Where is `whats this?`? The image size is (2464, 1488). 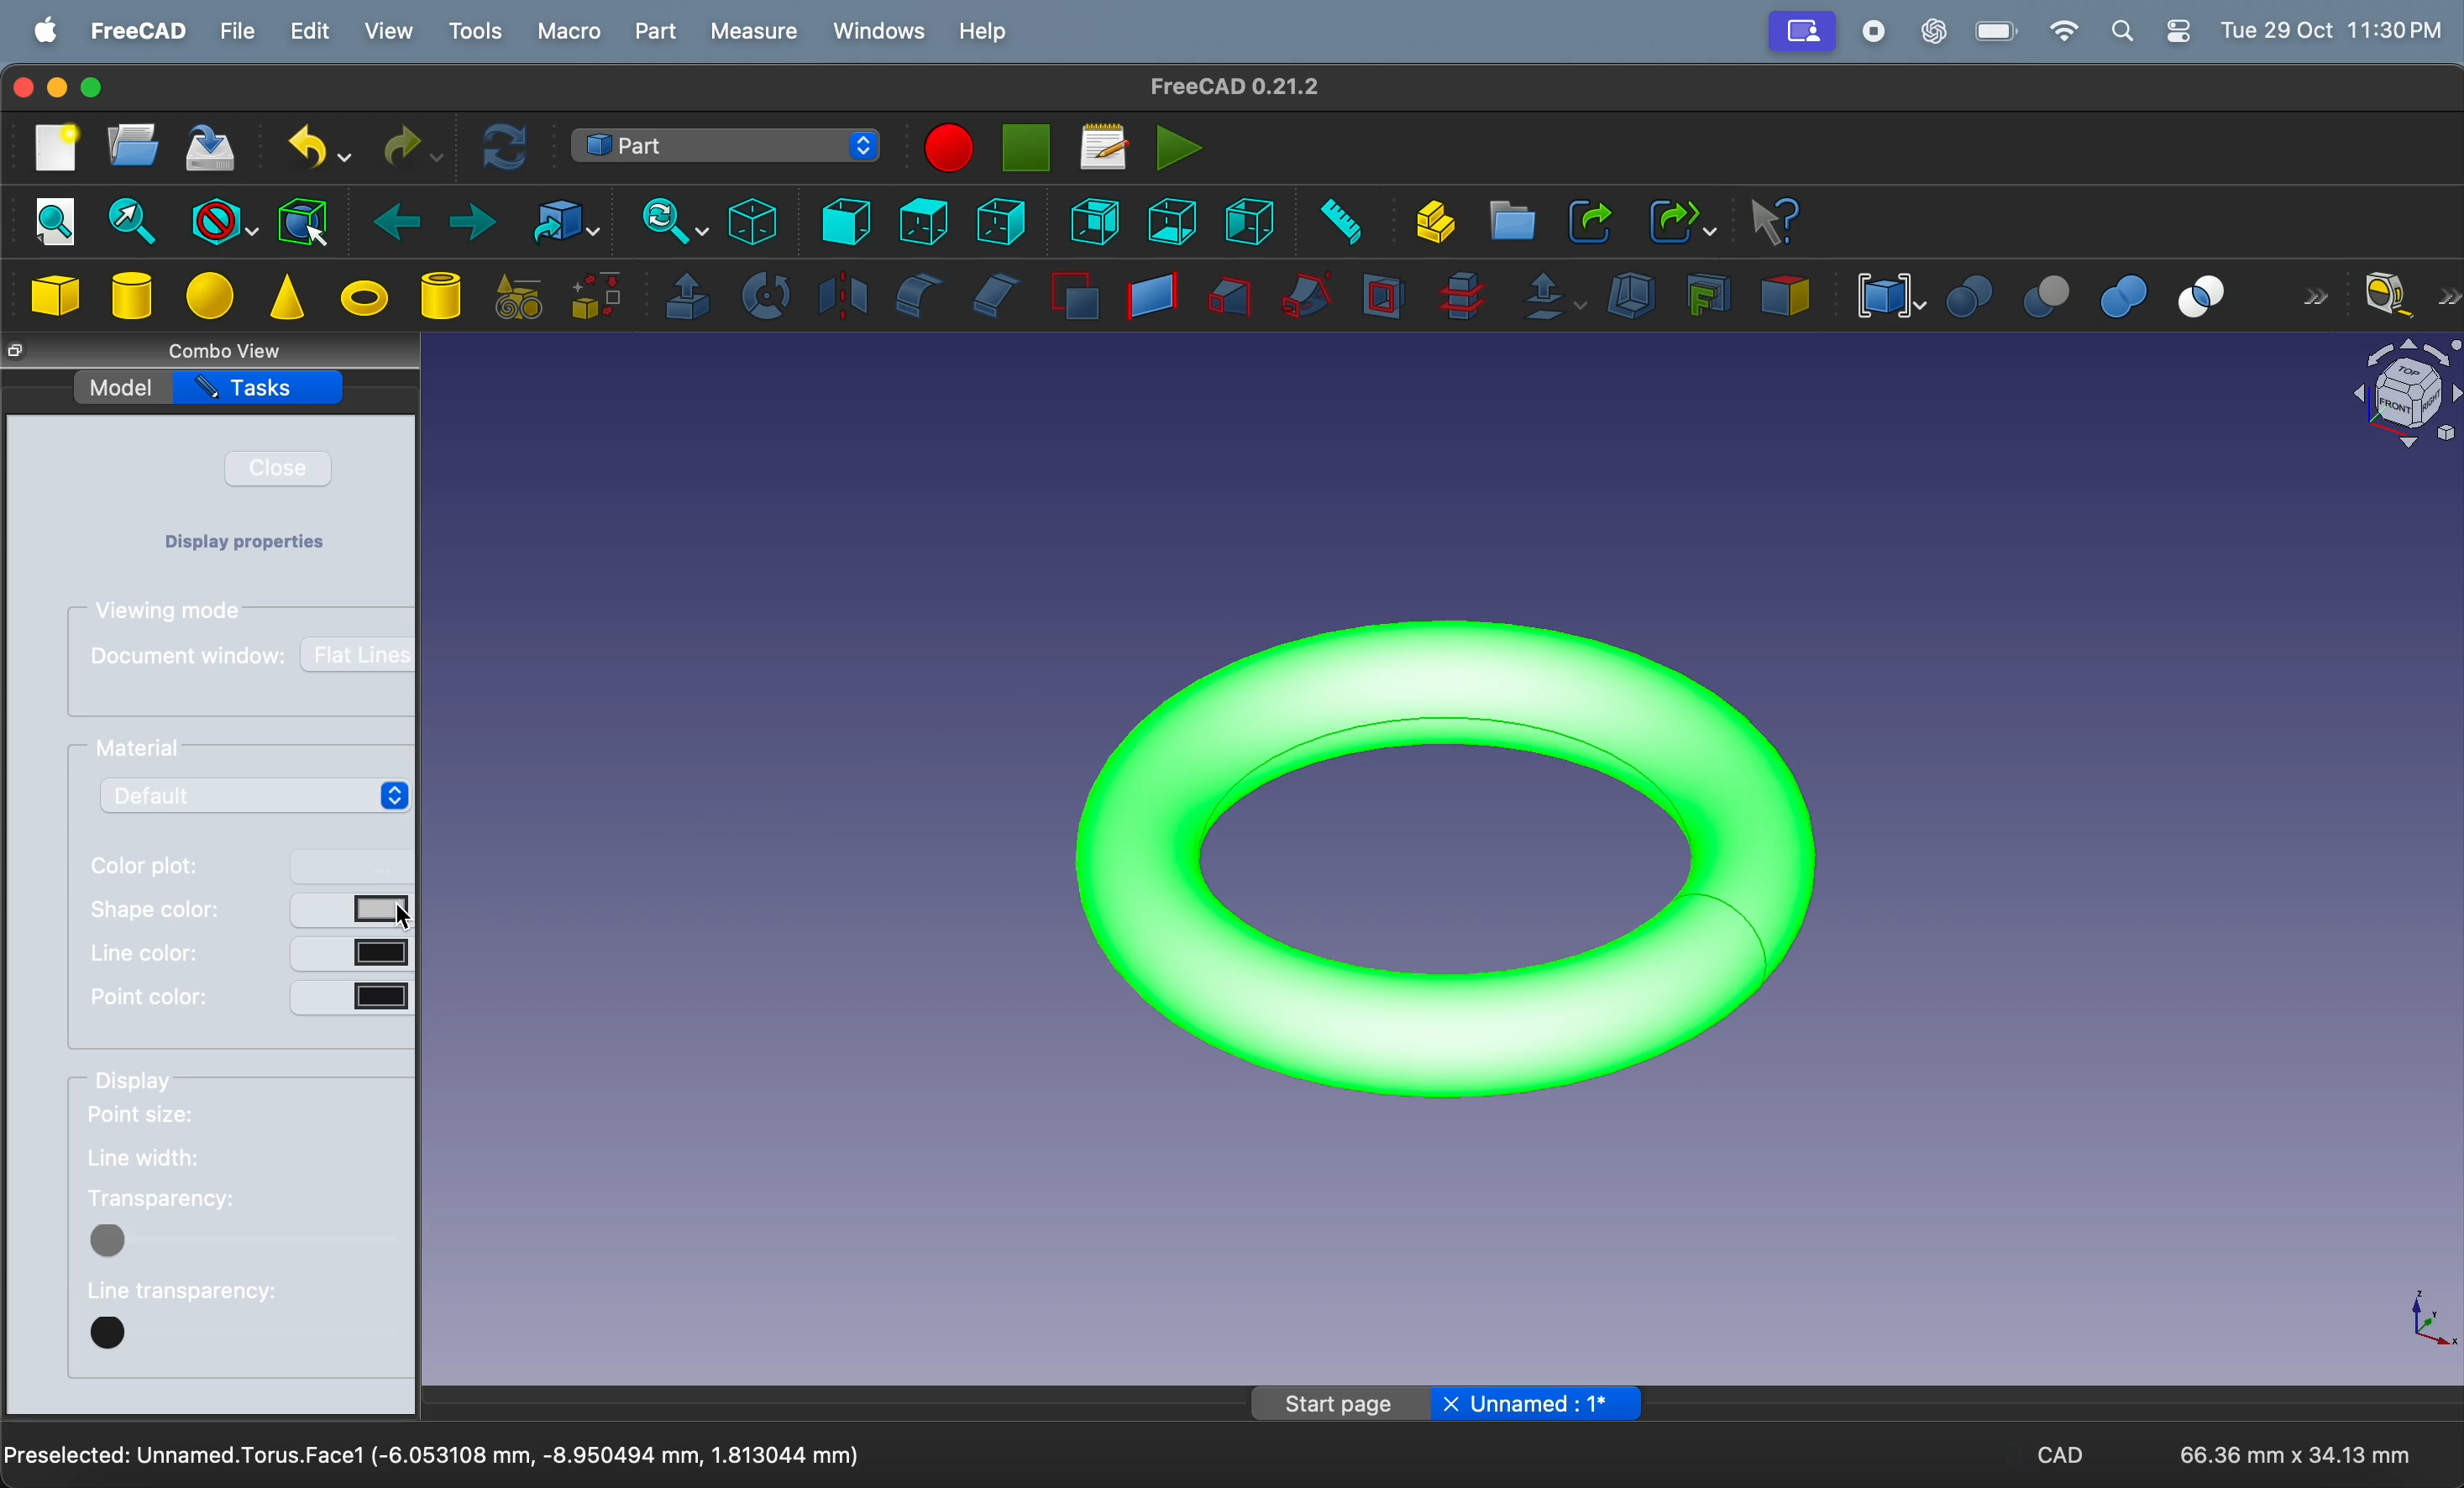
whats this? is located at coordinates (1775, 221).